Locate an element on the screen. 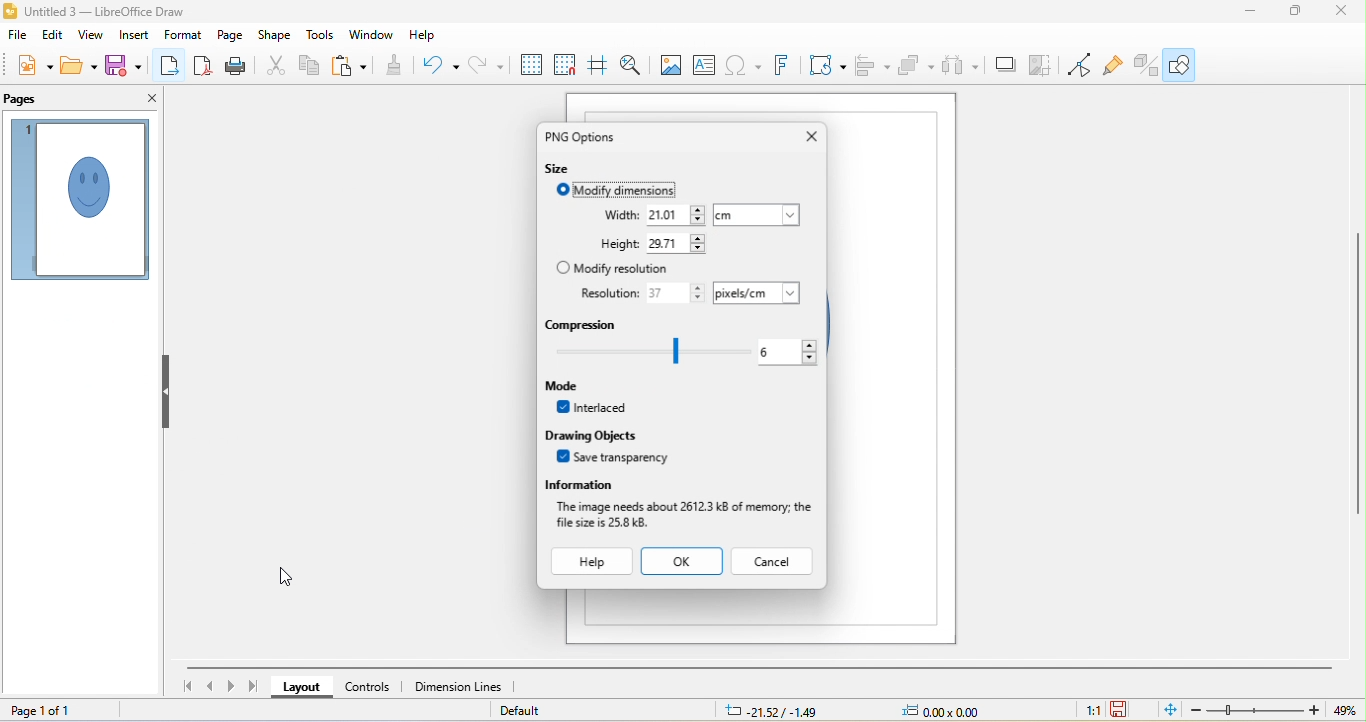 The width and height of the screenshot is (1366, 722). image information is located at coordinates (687, 515).